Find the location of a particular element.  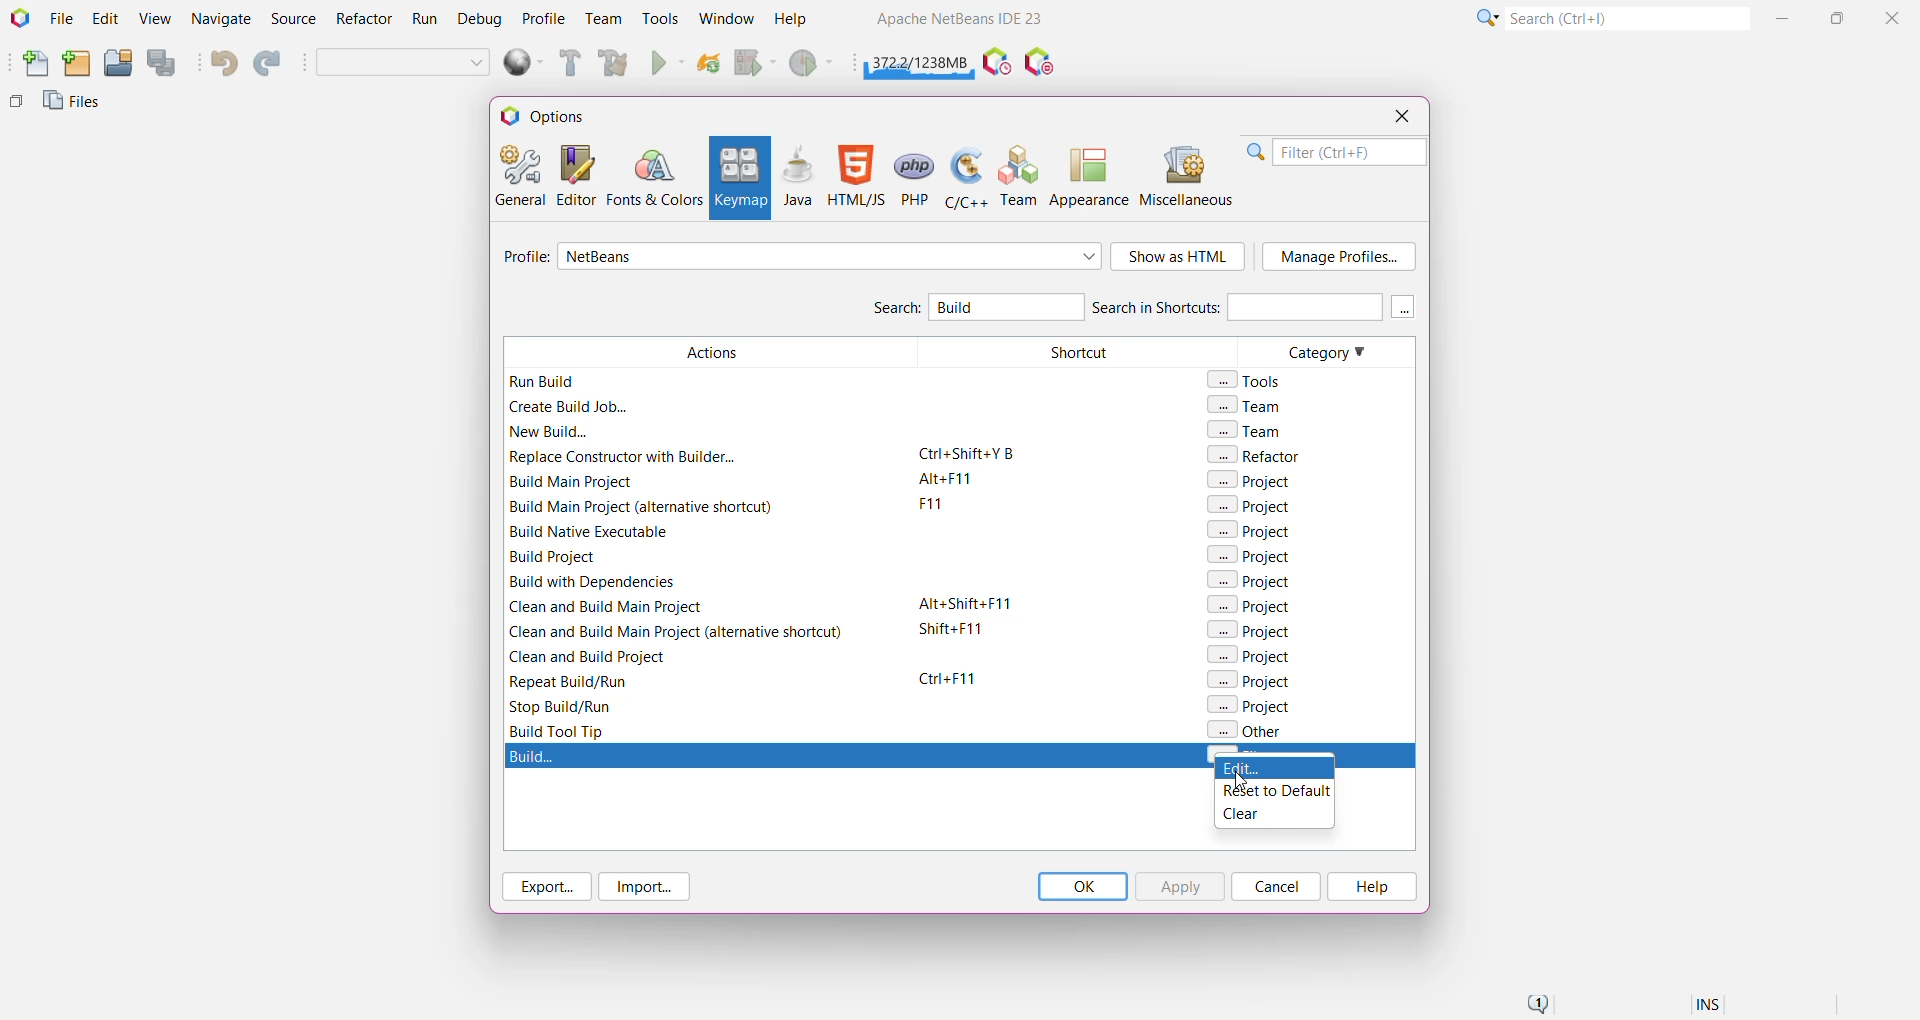

Java is located at coordinates (798, 176).